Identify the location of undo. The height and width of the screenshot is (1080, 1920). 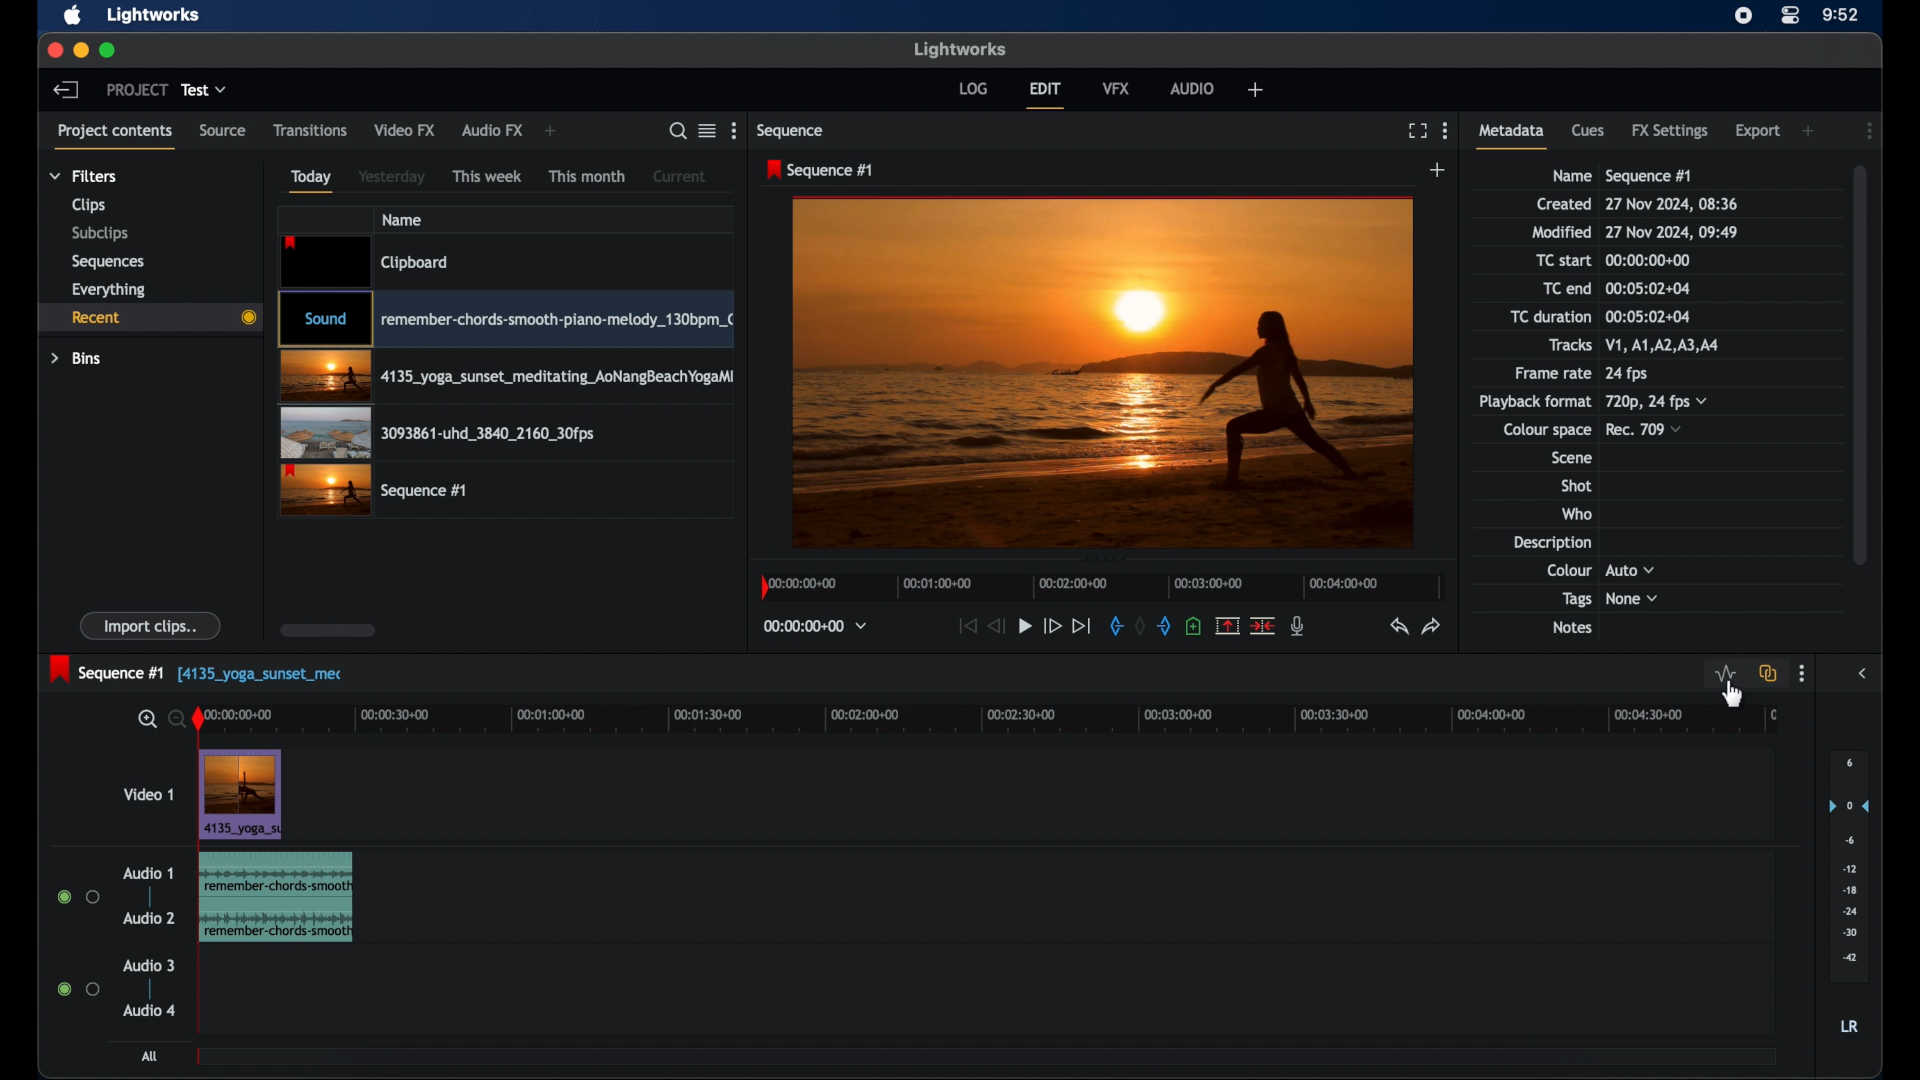
(1397, 626).